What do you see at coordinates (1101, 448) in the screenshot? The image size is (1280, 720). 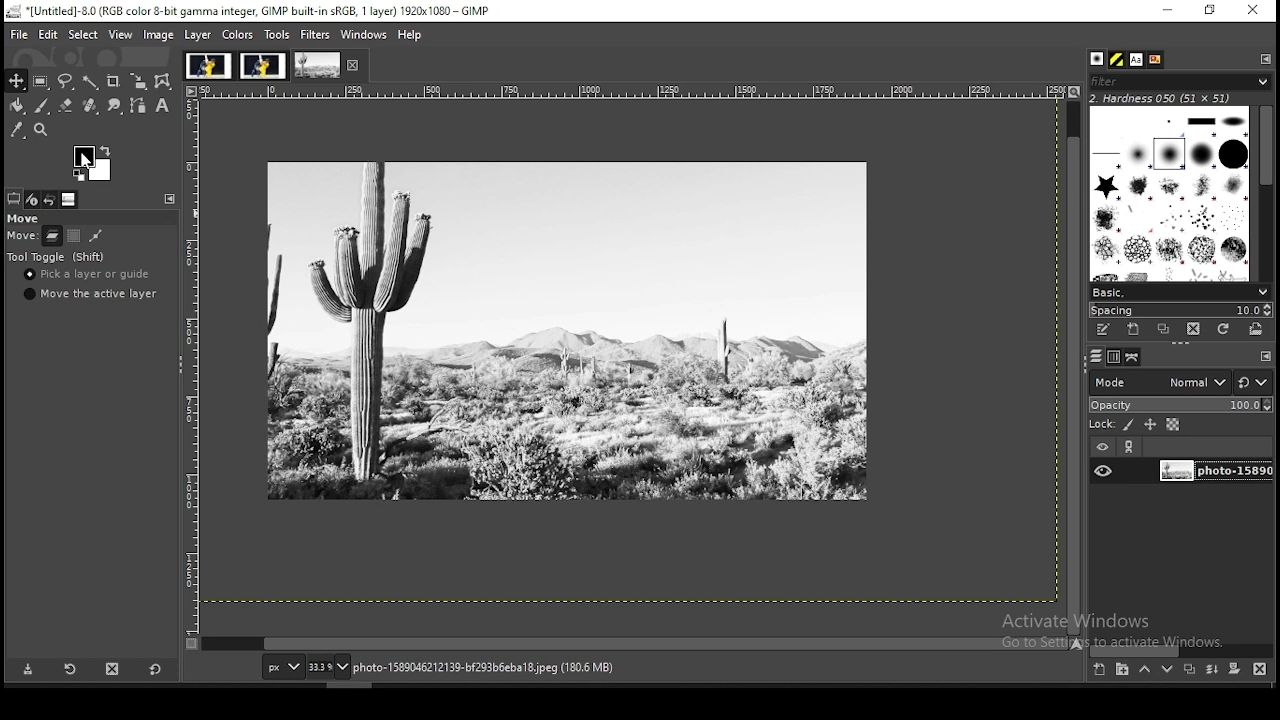 I see `layer visibility` at bounding box center [1101, 448].